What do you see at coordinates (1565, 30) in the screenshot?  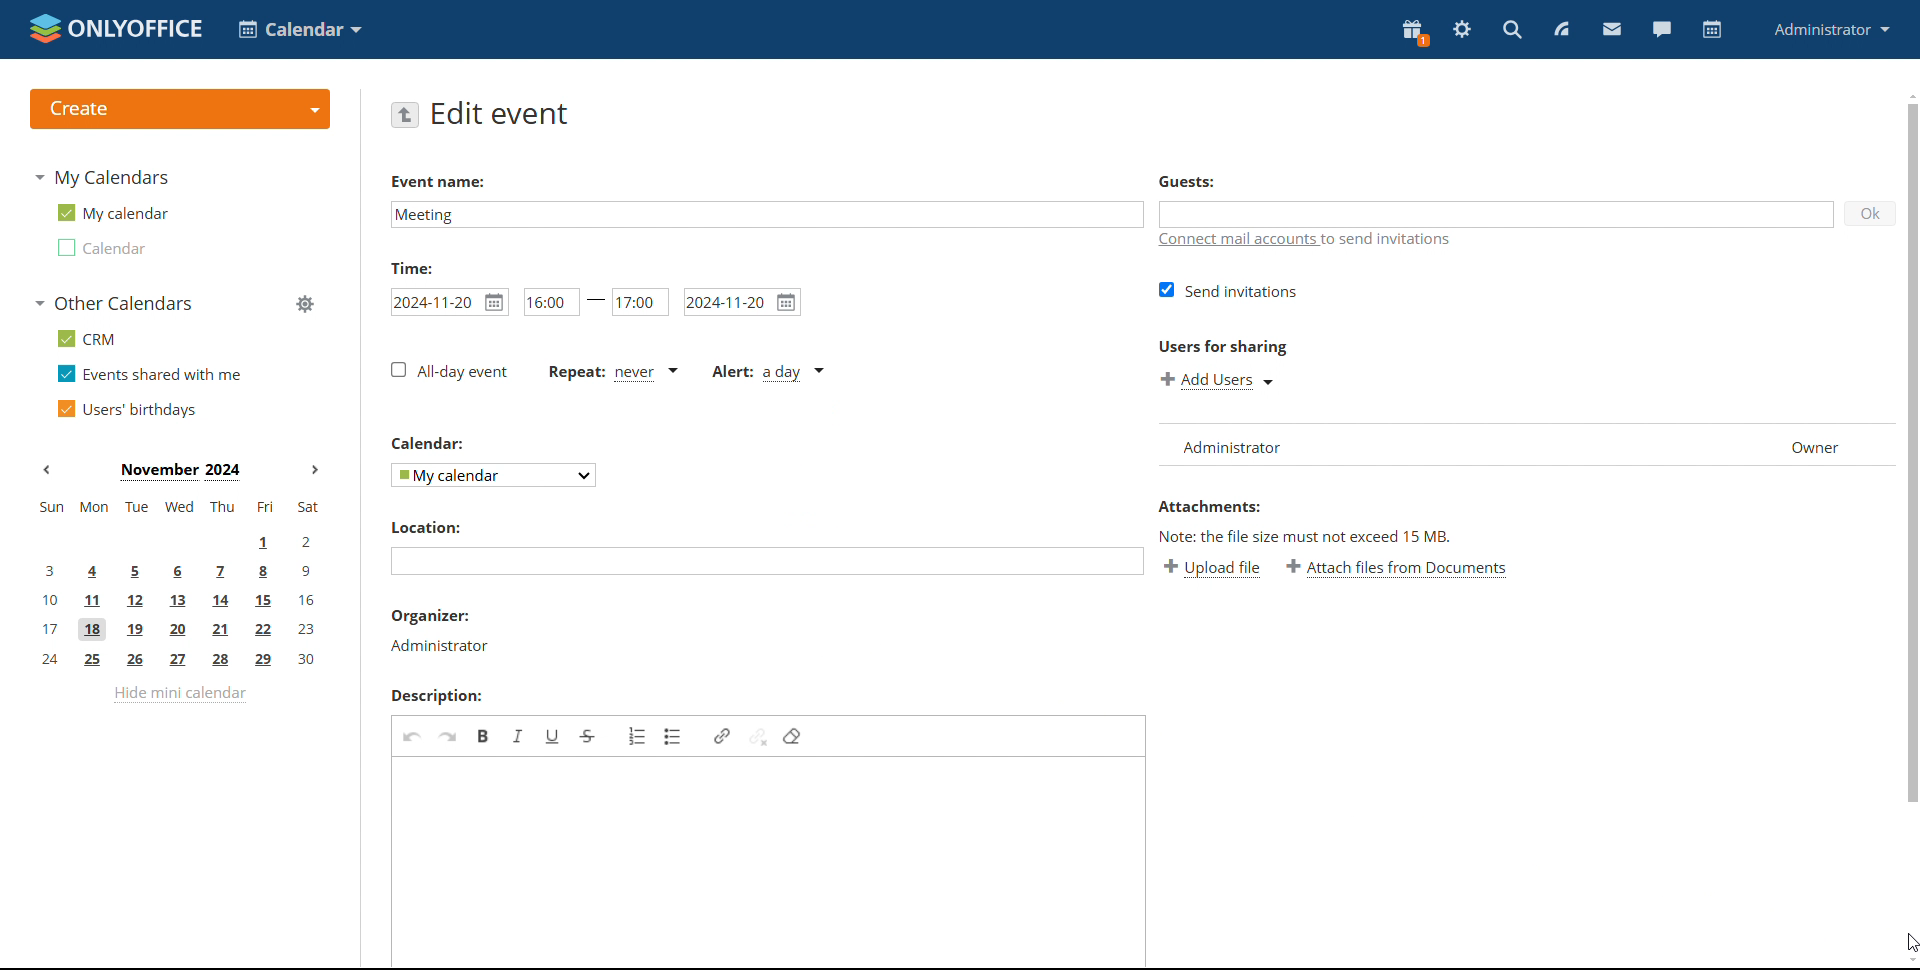 I see `feed` at bounding box center [1565, 30].